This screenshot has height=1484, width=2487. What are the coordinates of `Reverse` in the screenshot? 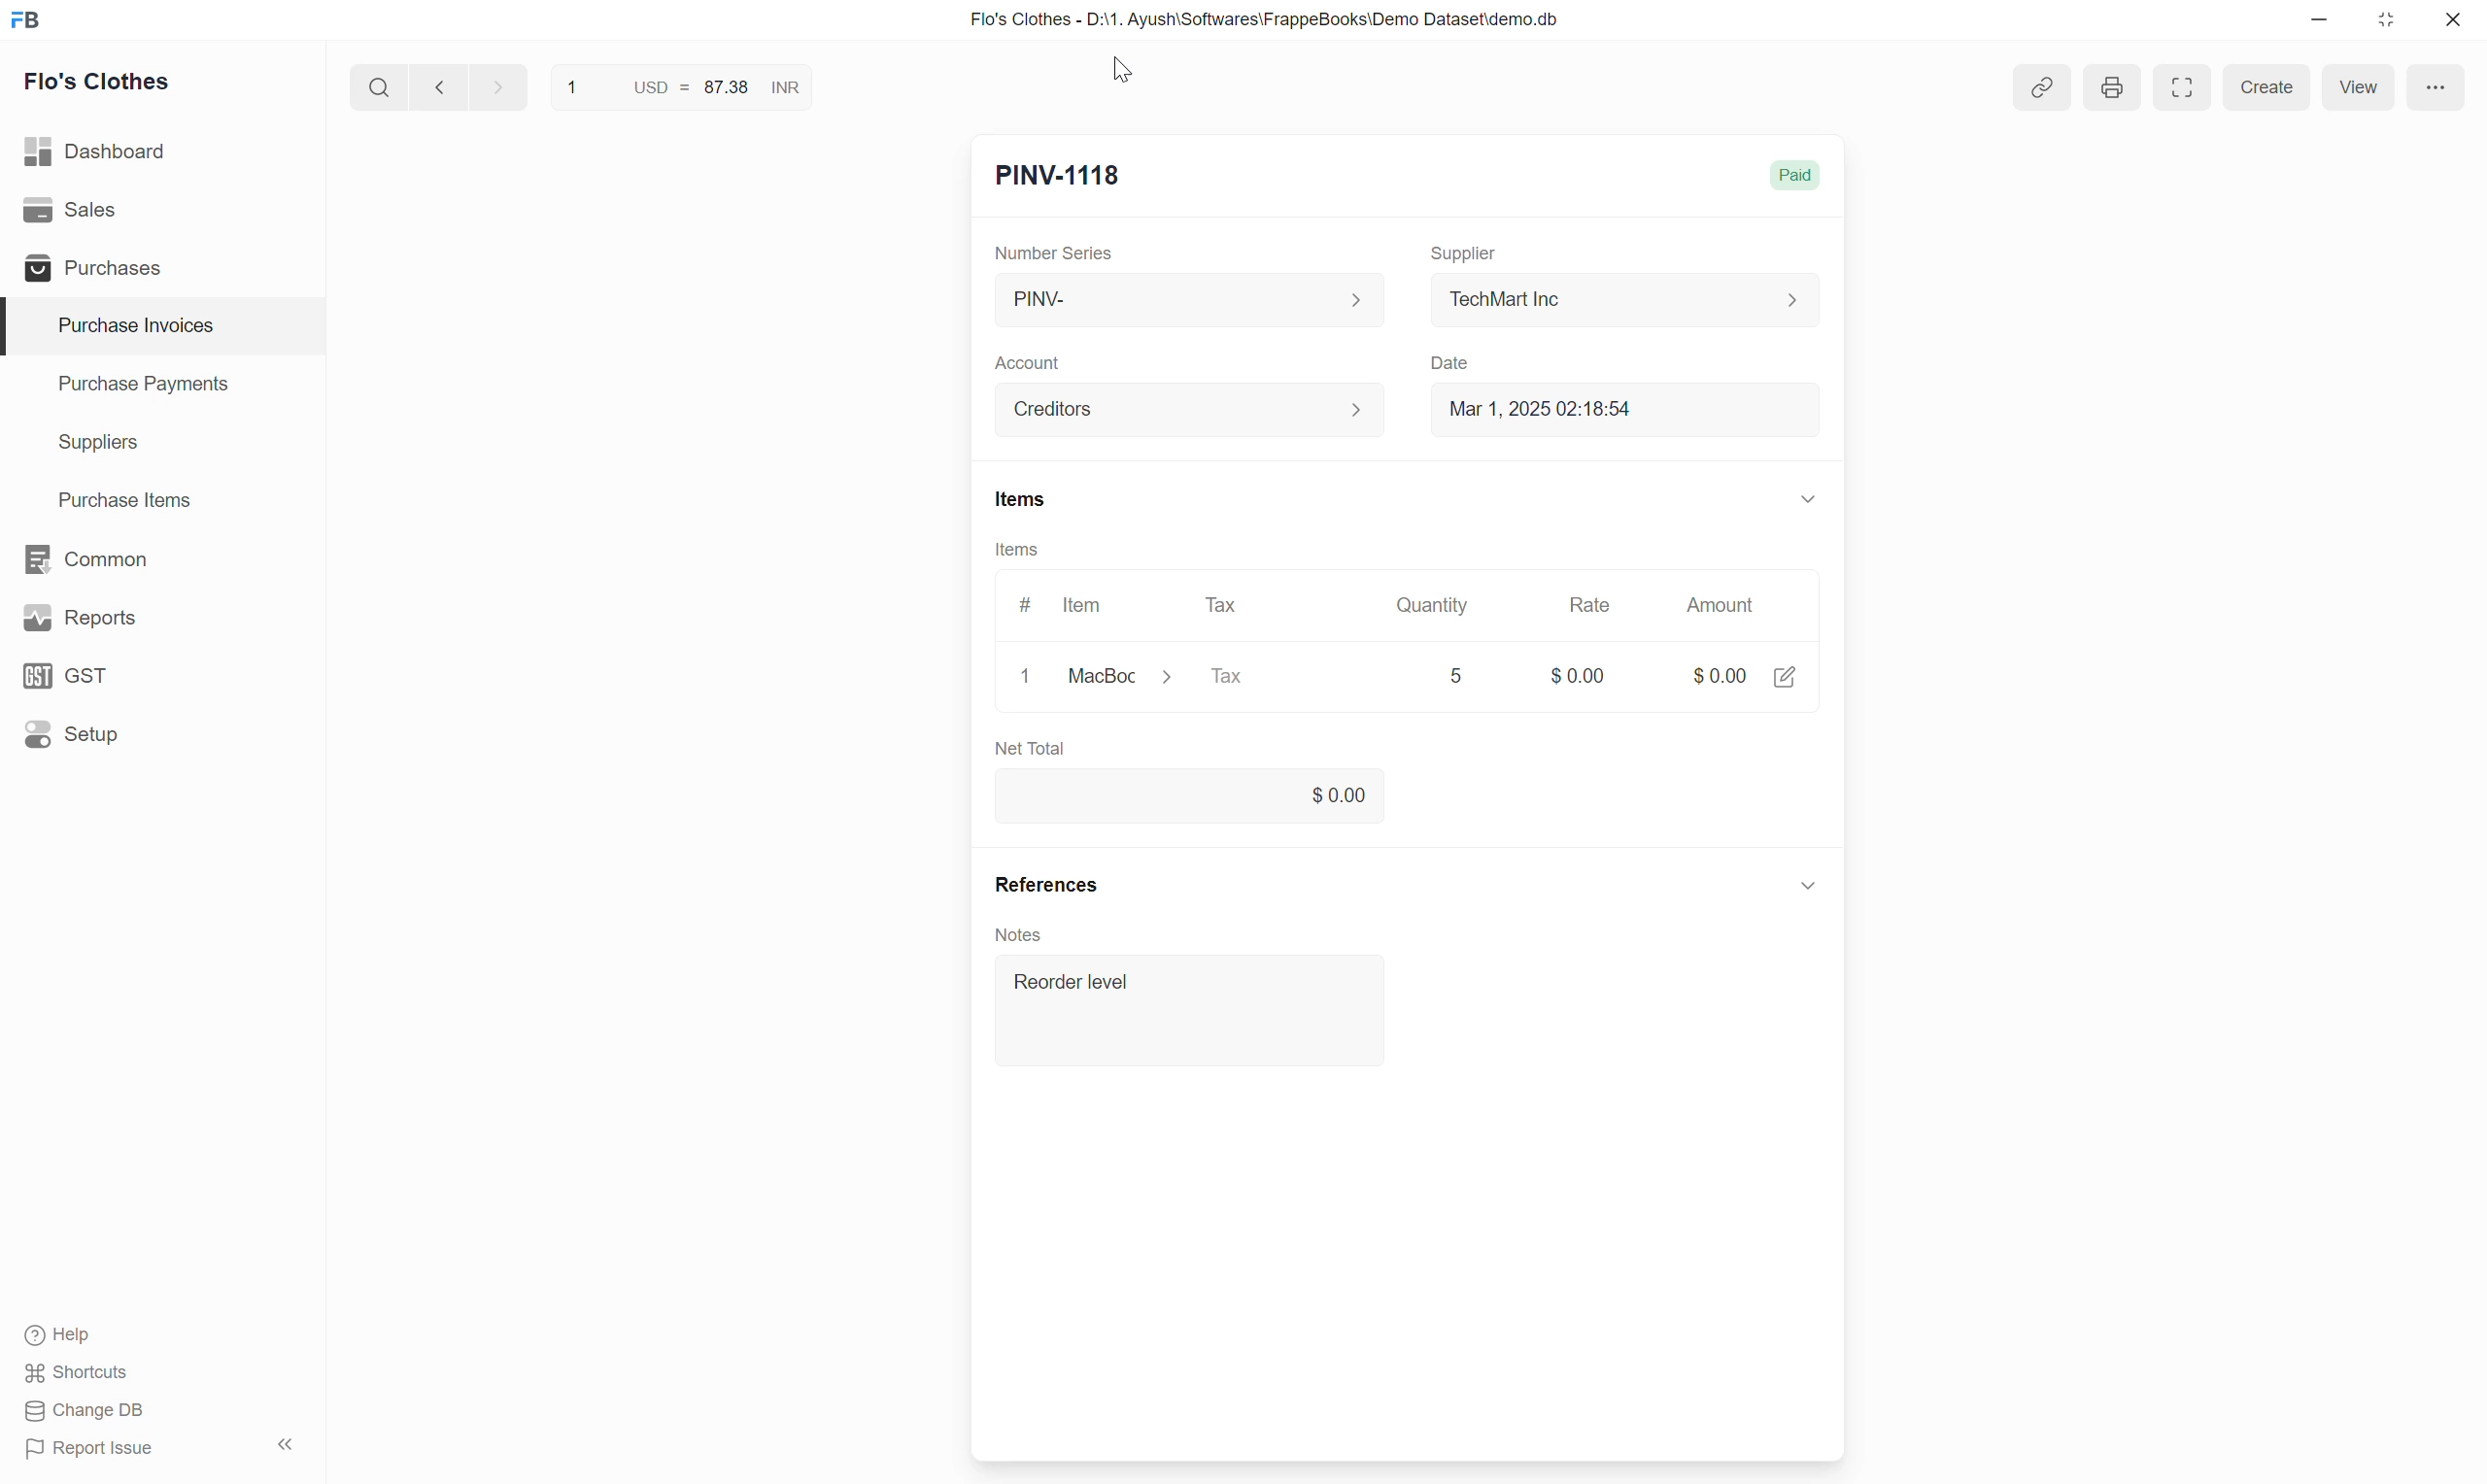 It's located at (833, 88).